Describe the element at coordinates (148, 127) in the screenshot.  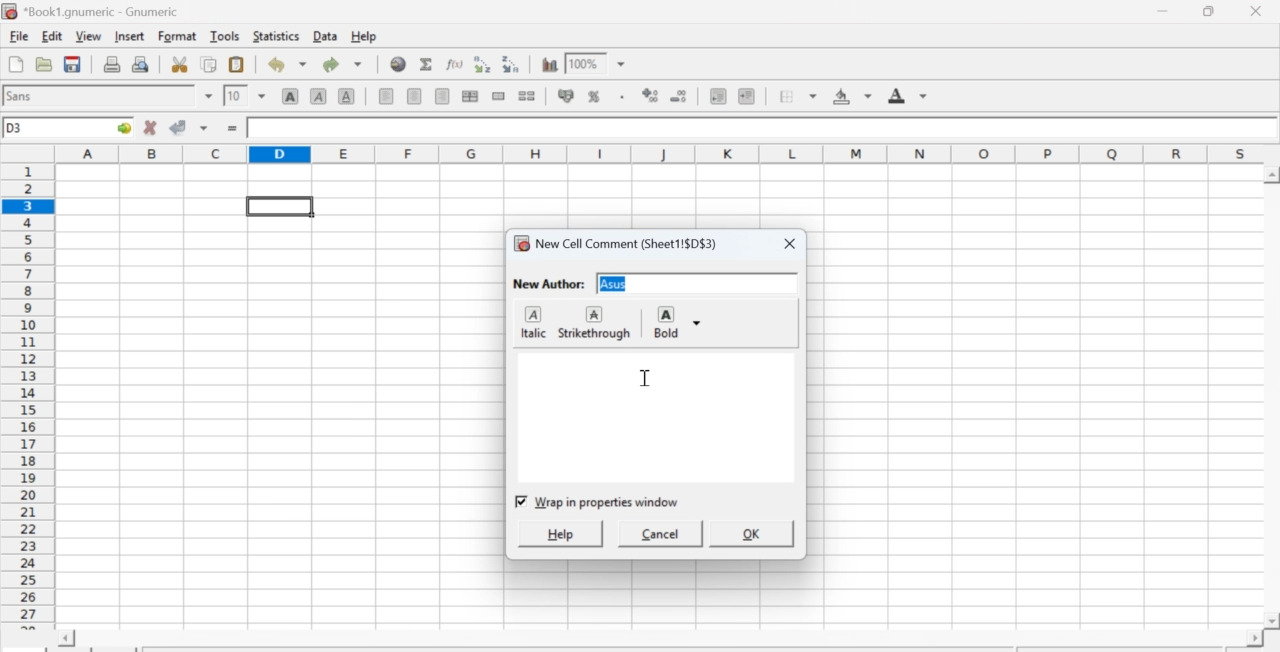
I see `Cancel change` at that location.